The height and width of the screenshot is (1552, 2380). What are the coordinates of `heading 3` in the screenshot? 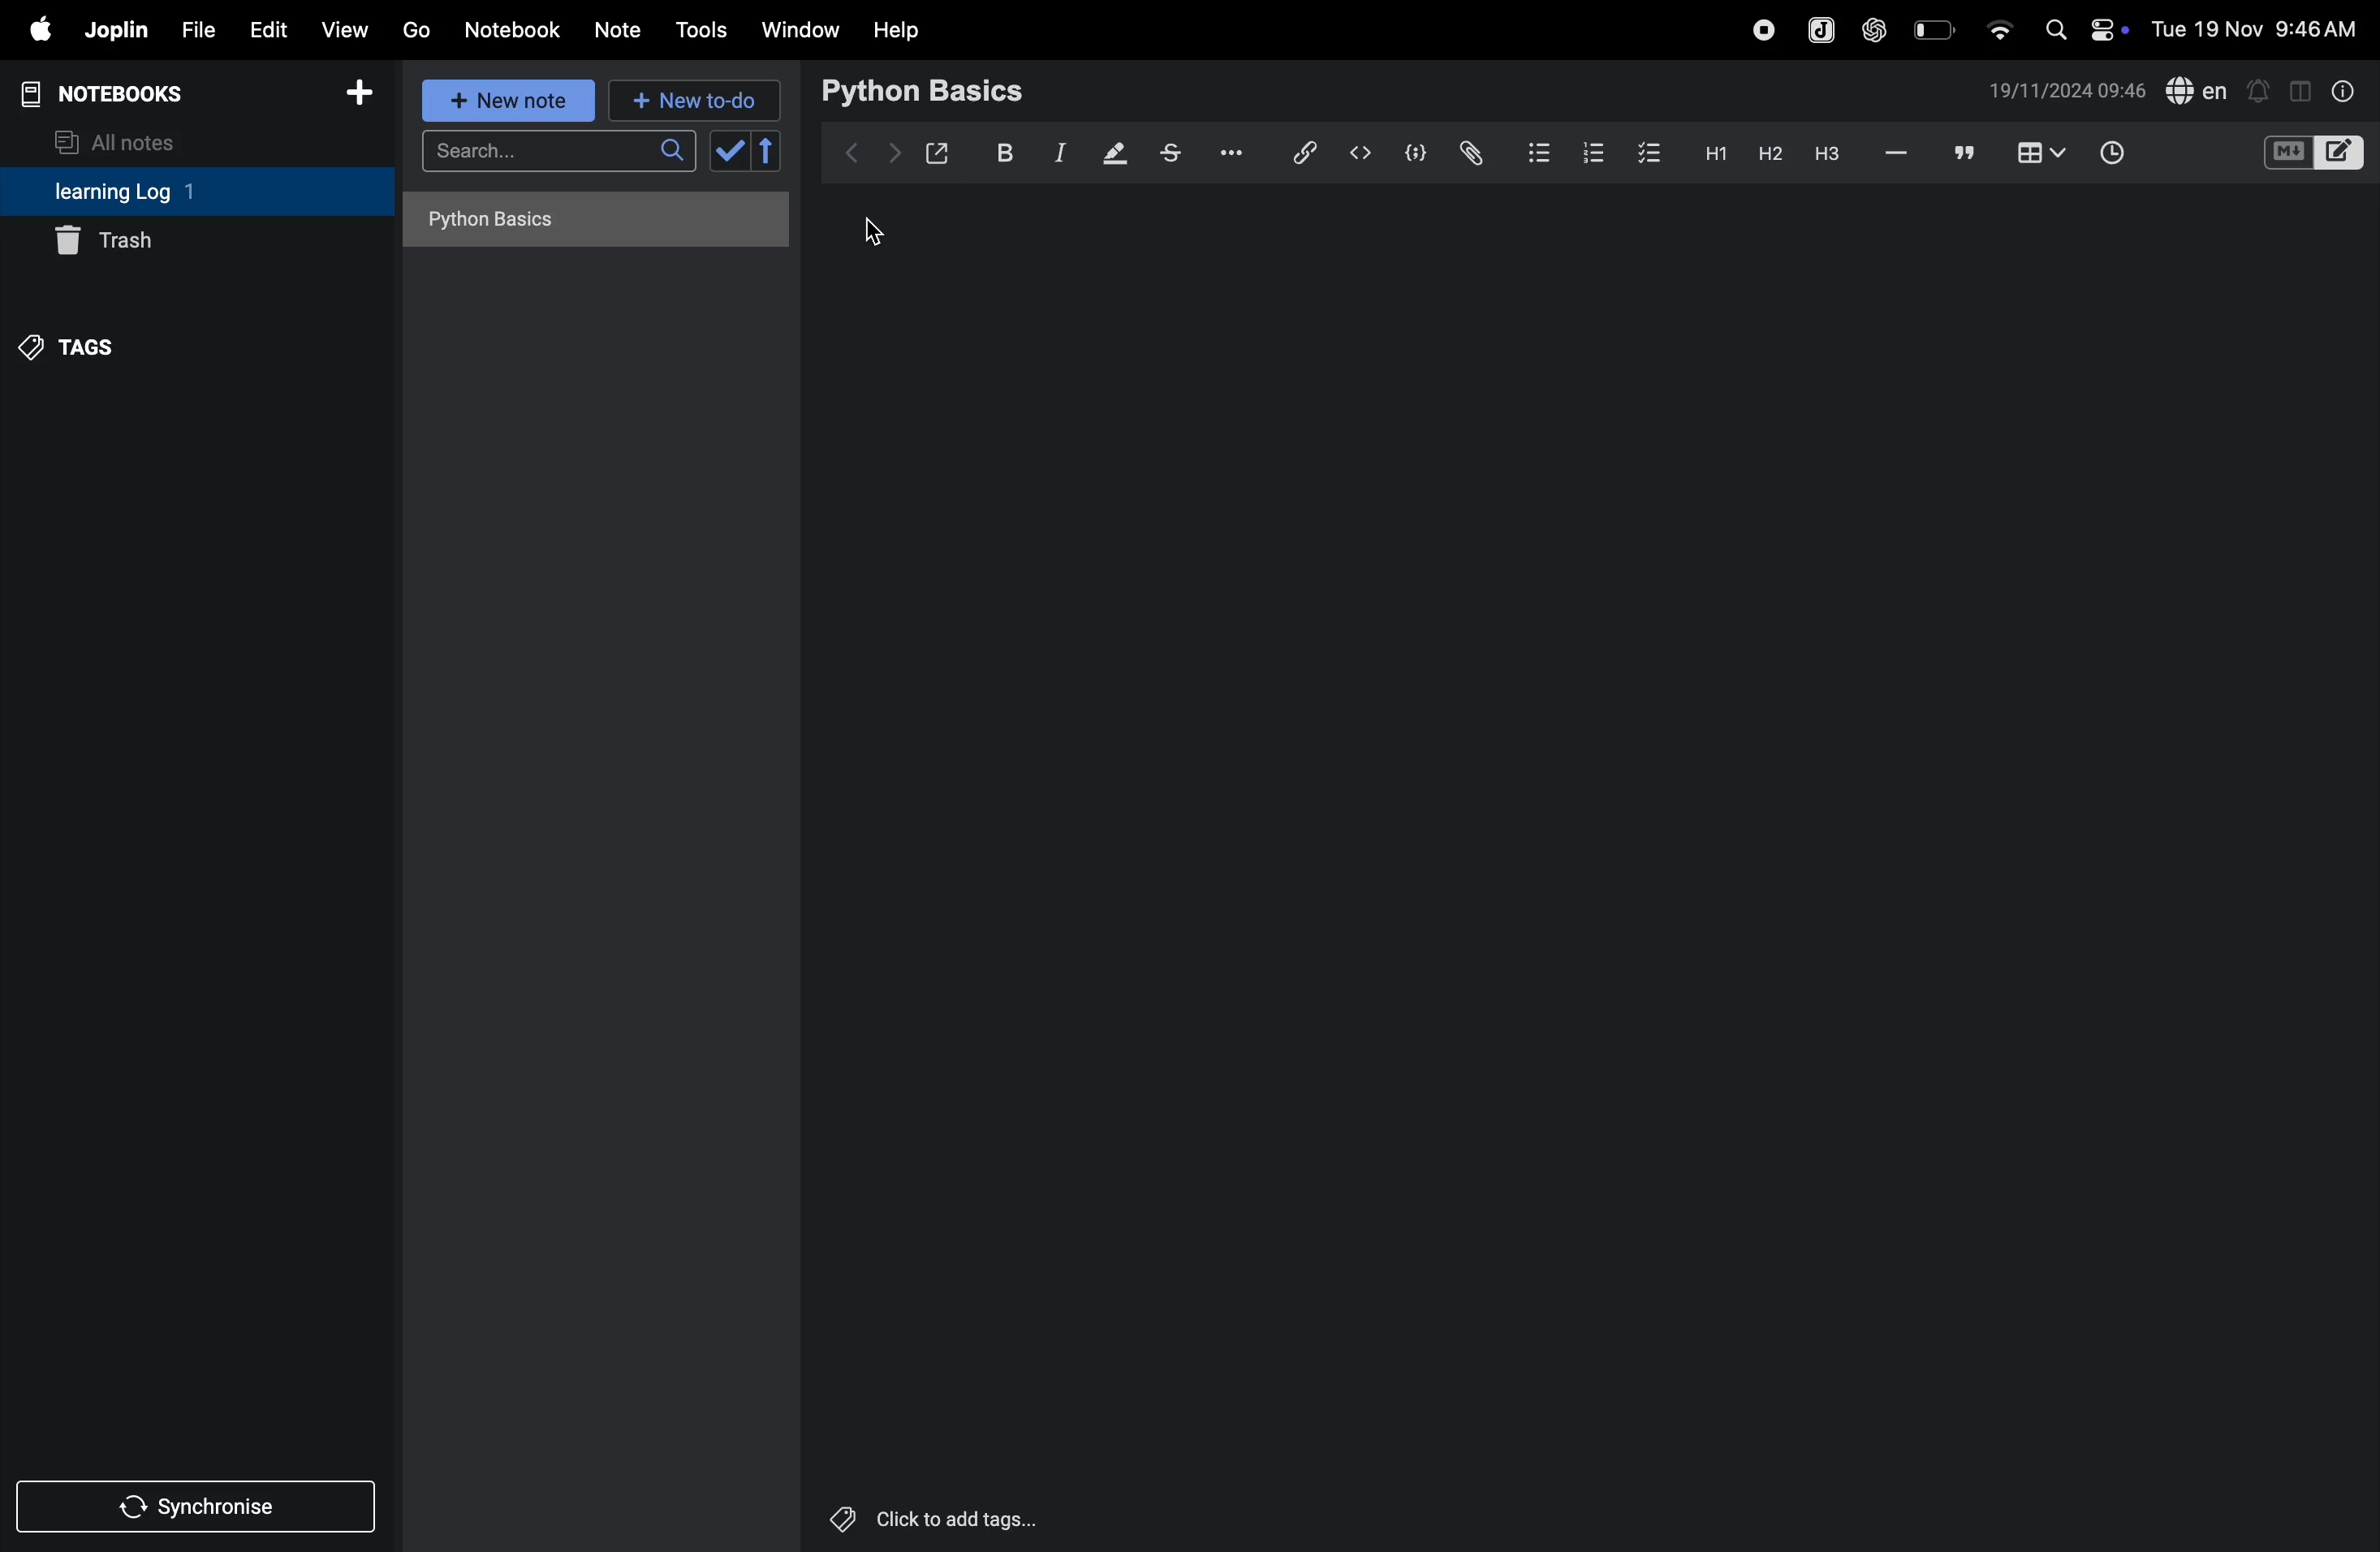 It's located at (1827, 154).